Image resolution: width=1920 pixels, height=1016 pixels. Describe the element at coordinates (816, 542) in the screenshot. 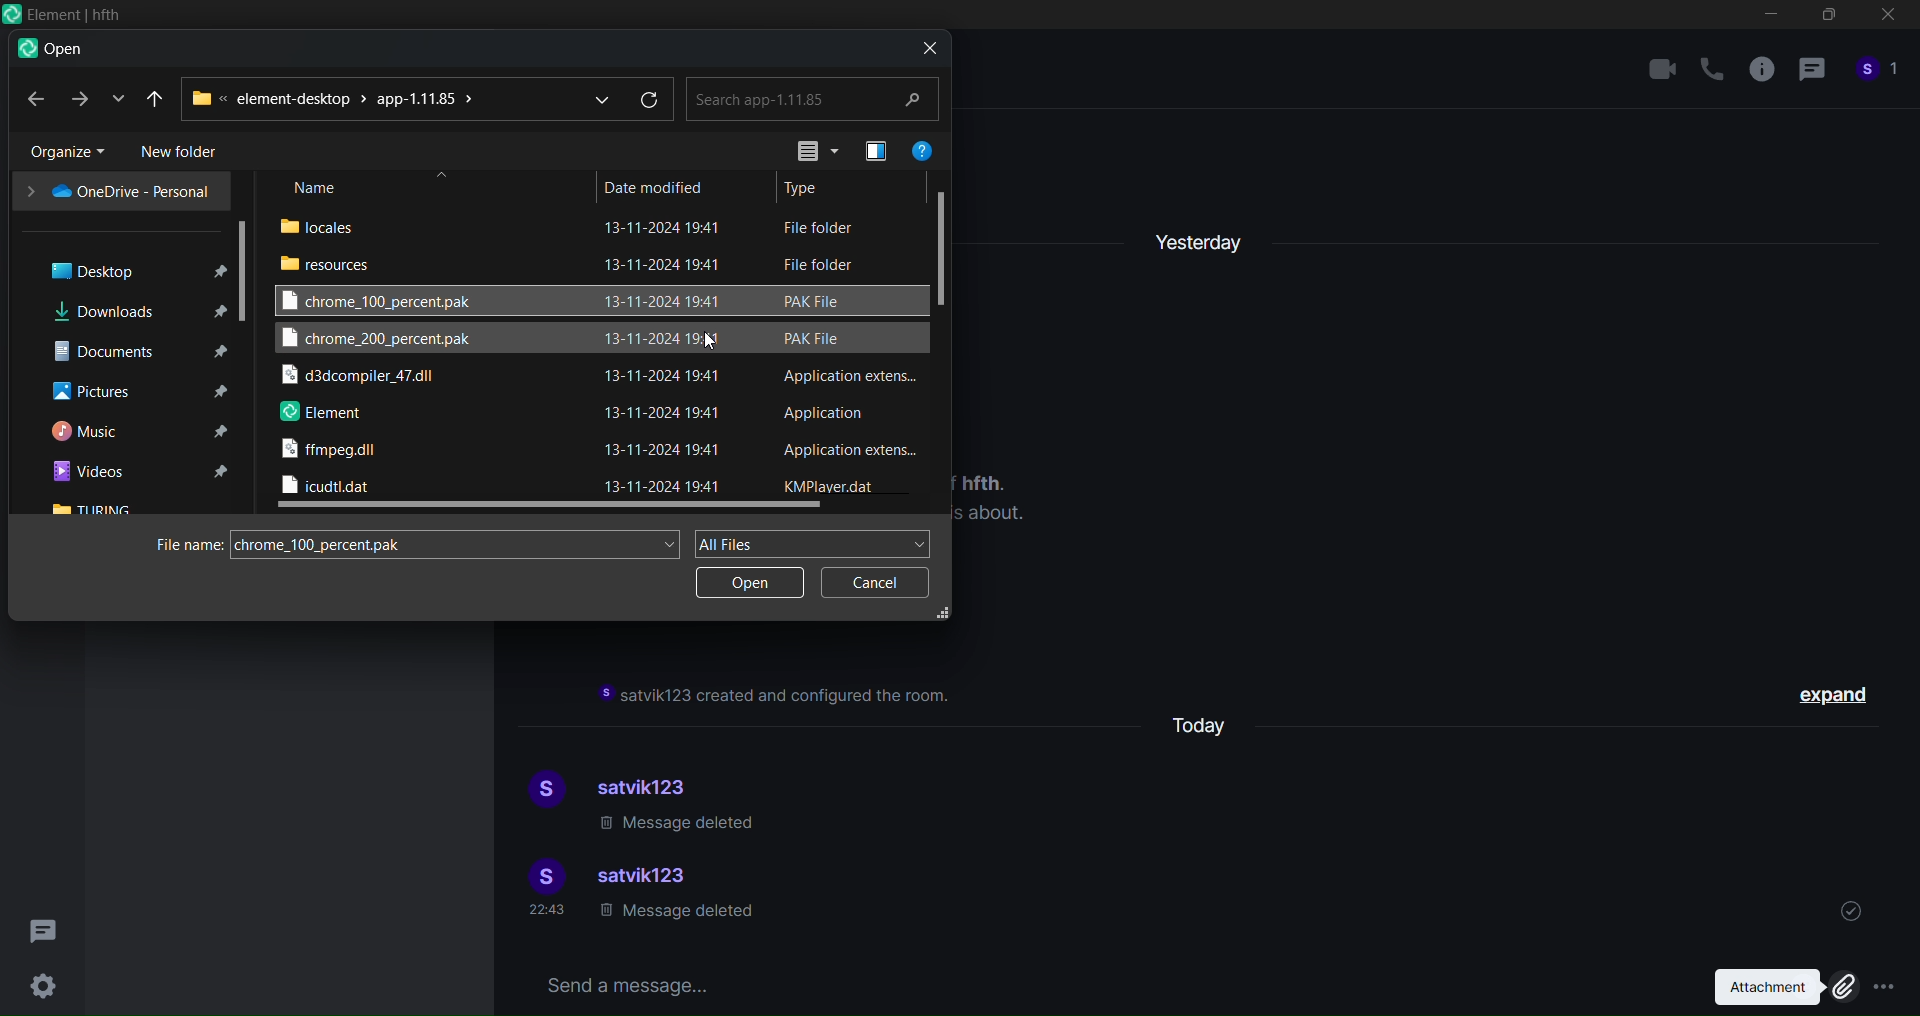

I see `all files` at that location.